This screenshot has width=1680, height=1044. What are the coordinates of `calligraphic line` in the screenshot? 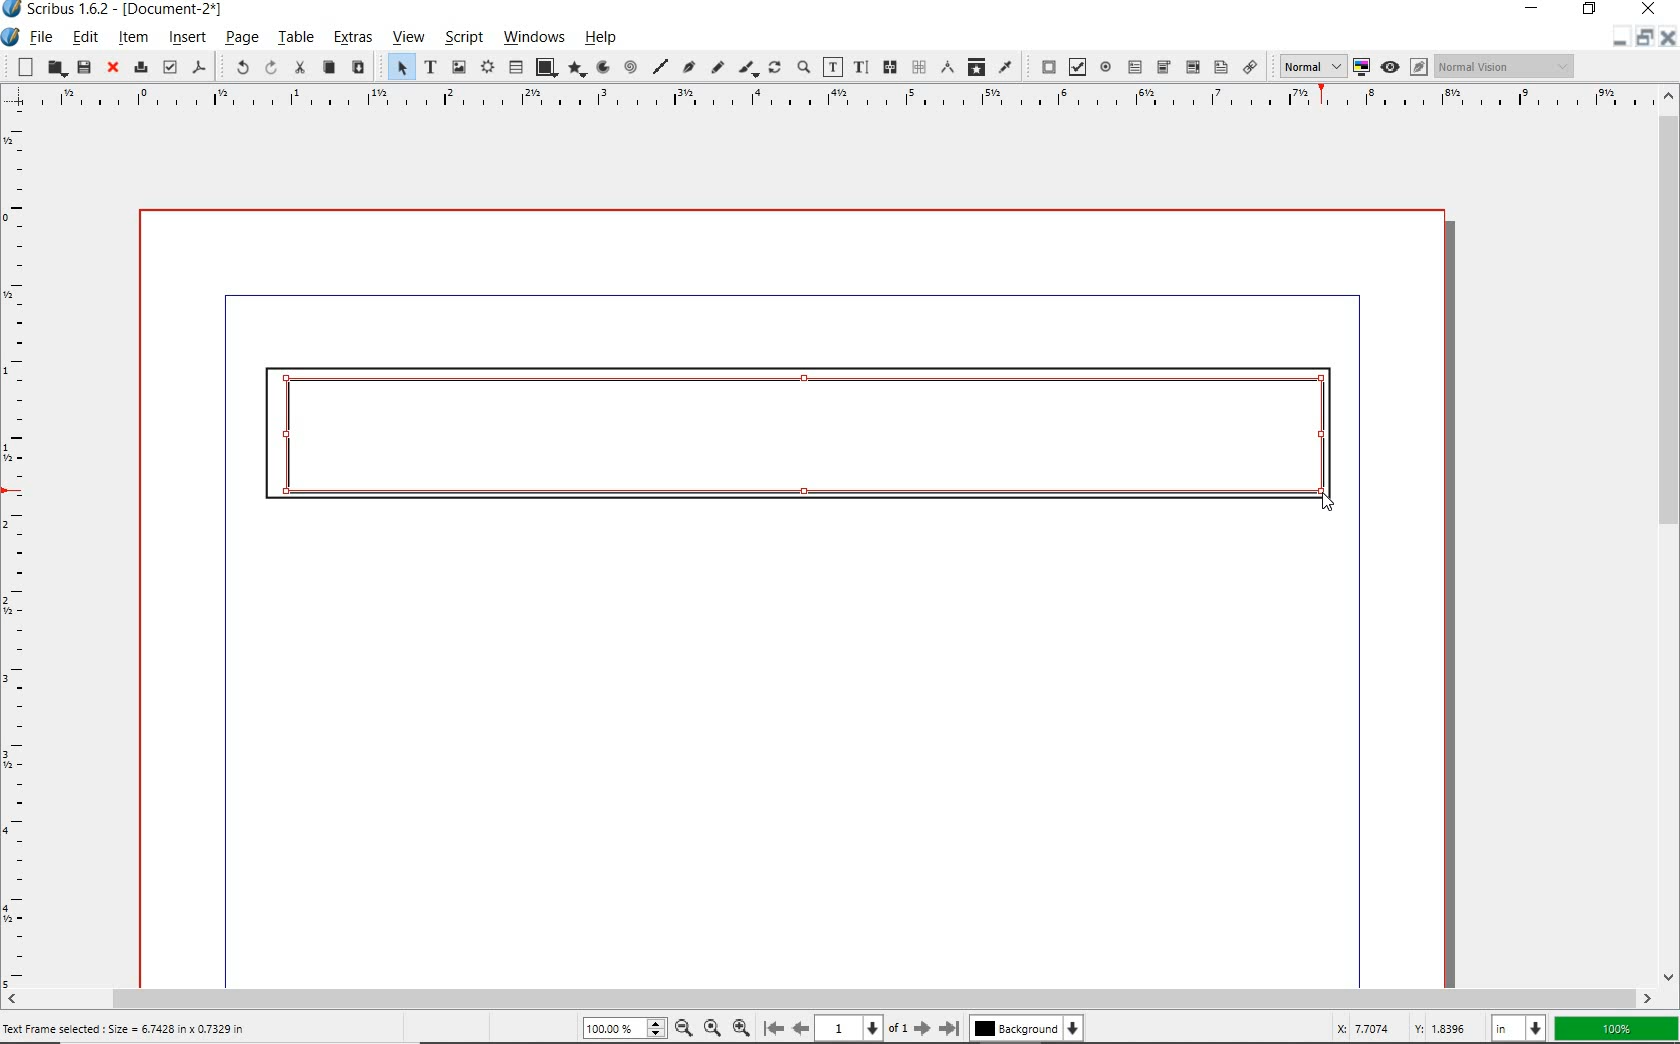 It's located at (749, 69).